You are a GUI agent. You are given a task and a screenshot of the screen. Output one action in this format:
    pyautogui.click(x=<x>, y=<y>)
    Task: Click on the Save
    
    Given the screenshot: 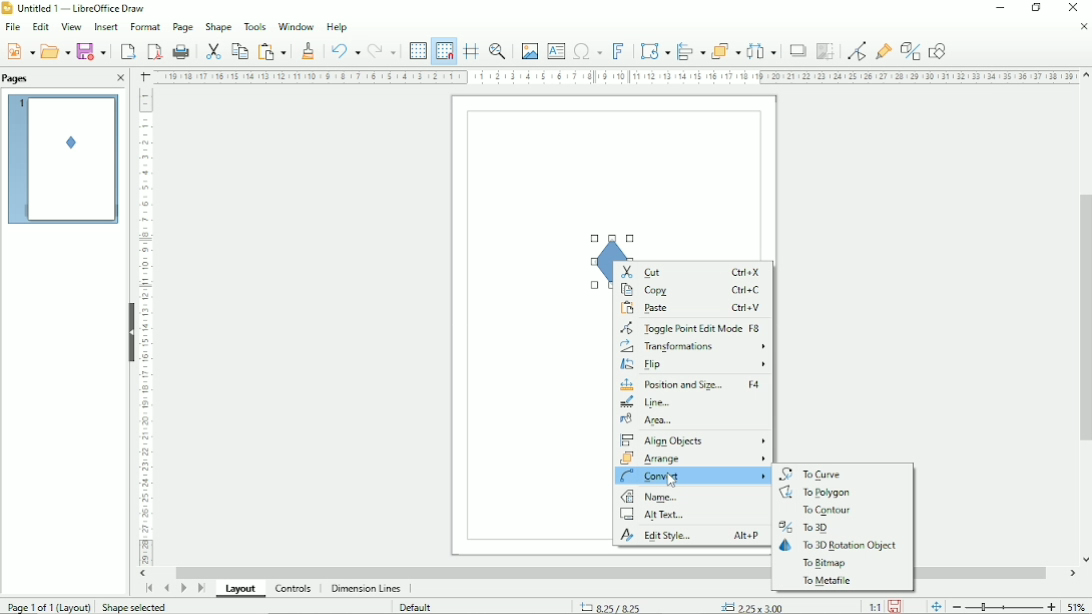 What is the action you would take?
    pyautogui.click(x=91, y=51)
    